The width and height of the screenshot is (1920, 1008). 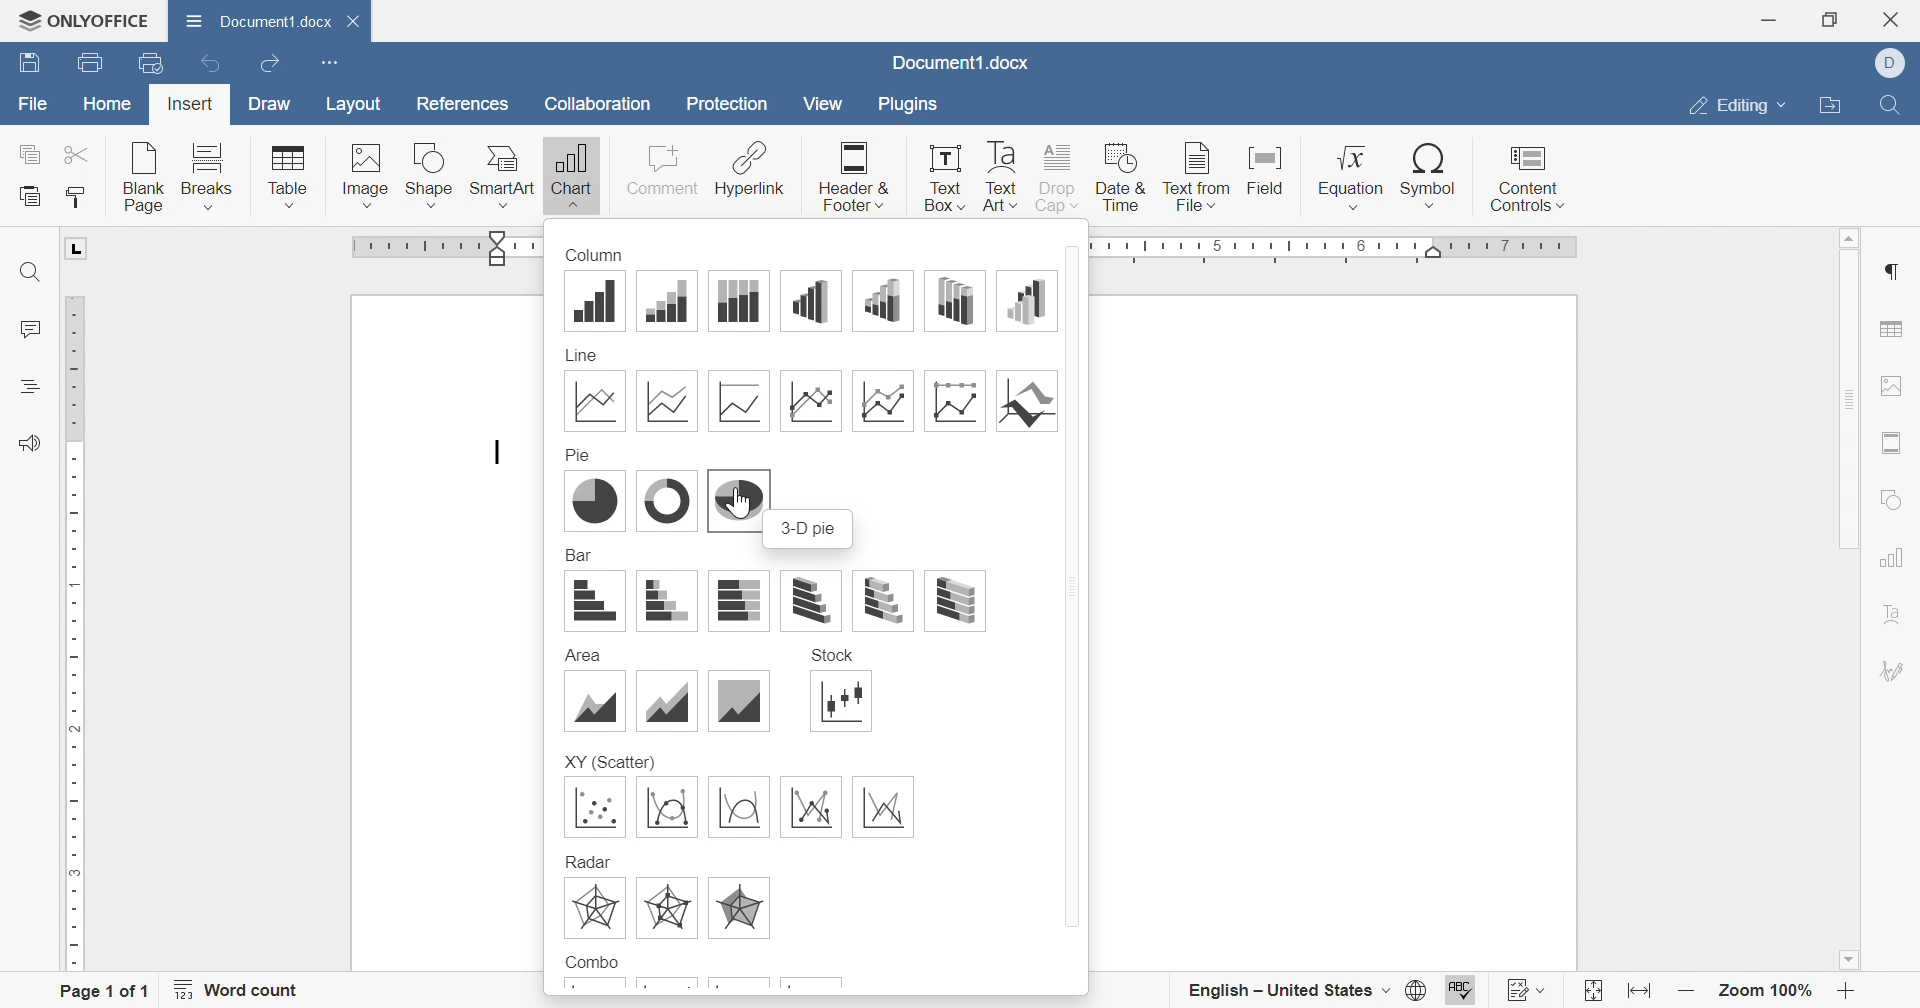 What do you see at coordinates (916, 105) in the screenshot?
I see `Plugins` at bounding box center [916, 105].